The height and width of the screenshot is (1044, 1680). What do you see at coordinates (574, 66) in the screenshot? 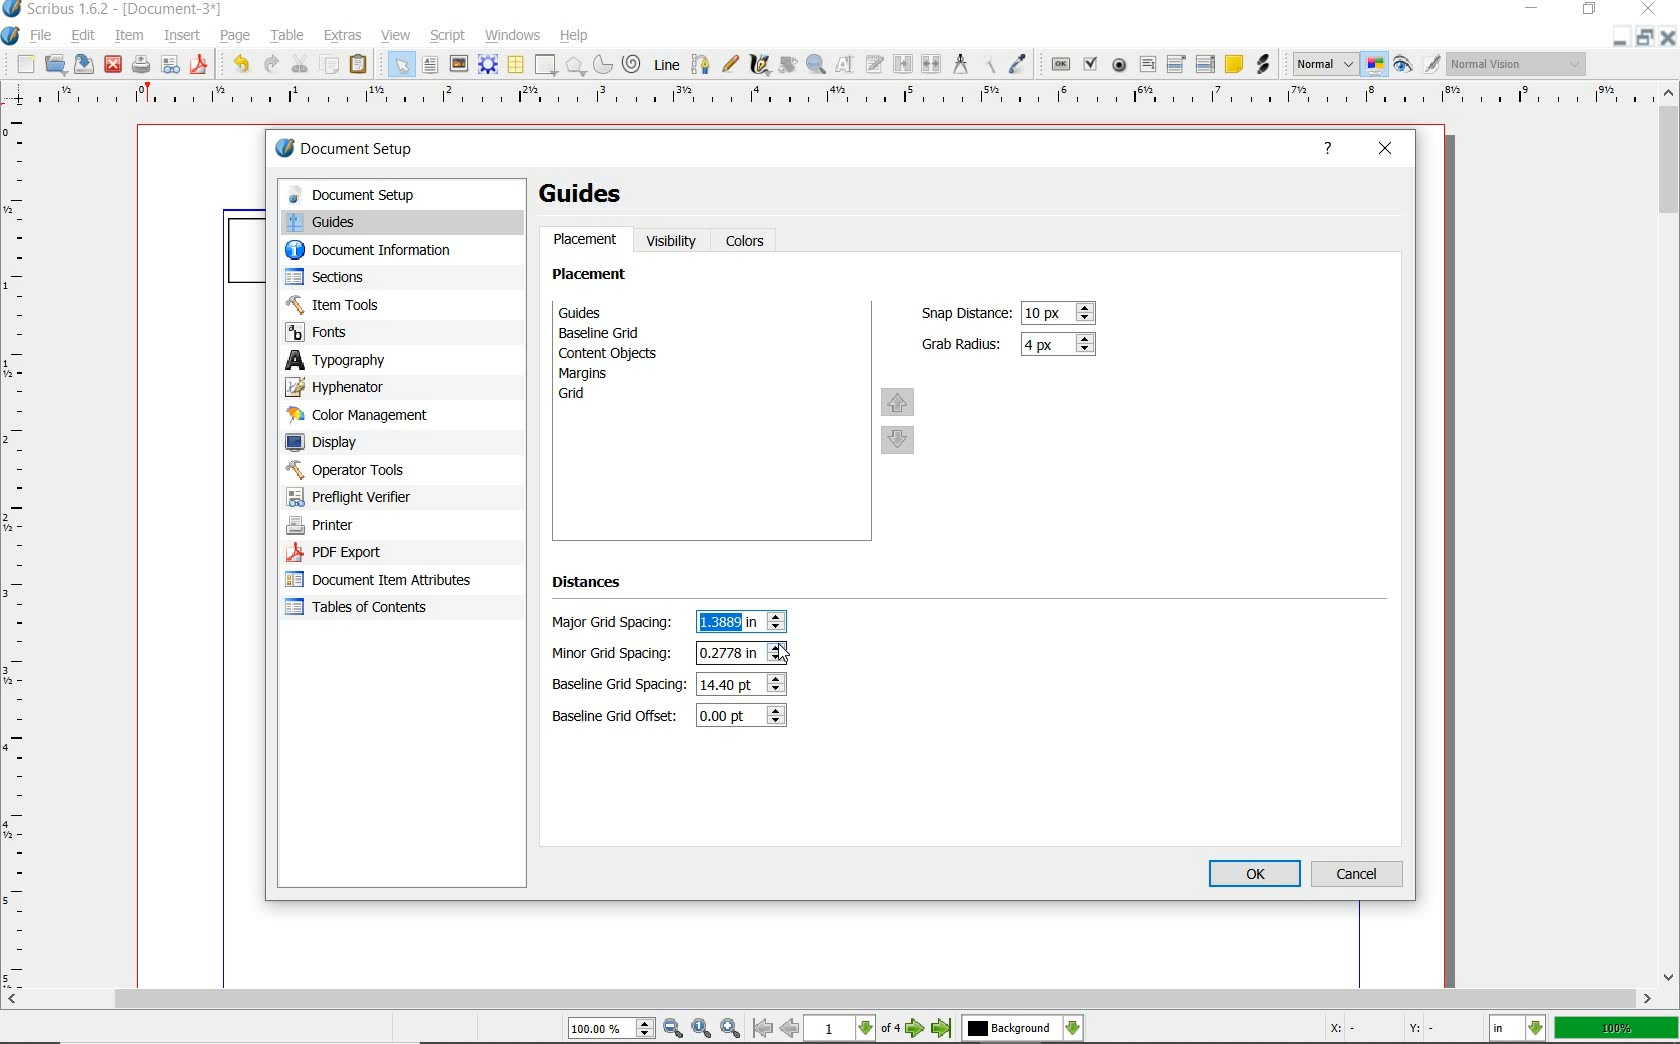
I see `polygon` at bounding box center [574, 66].